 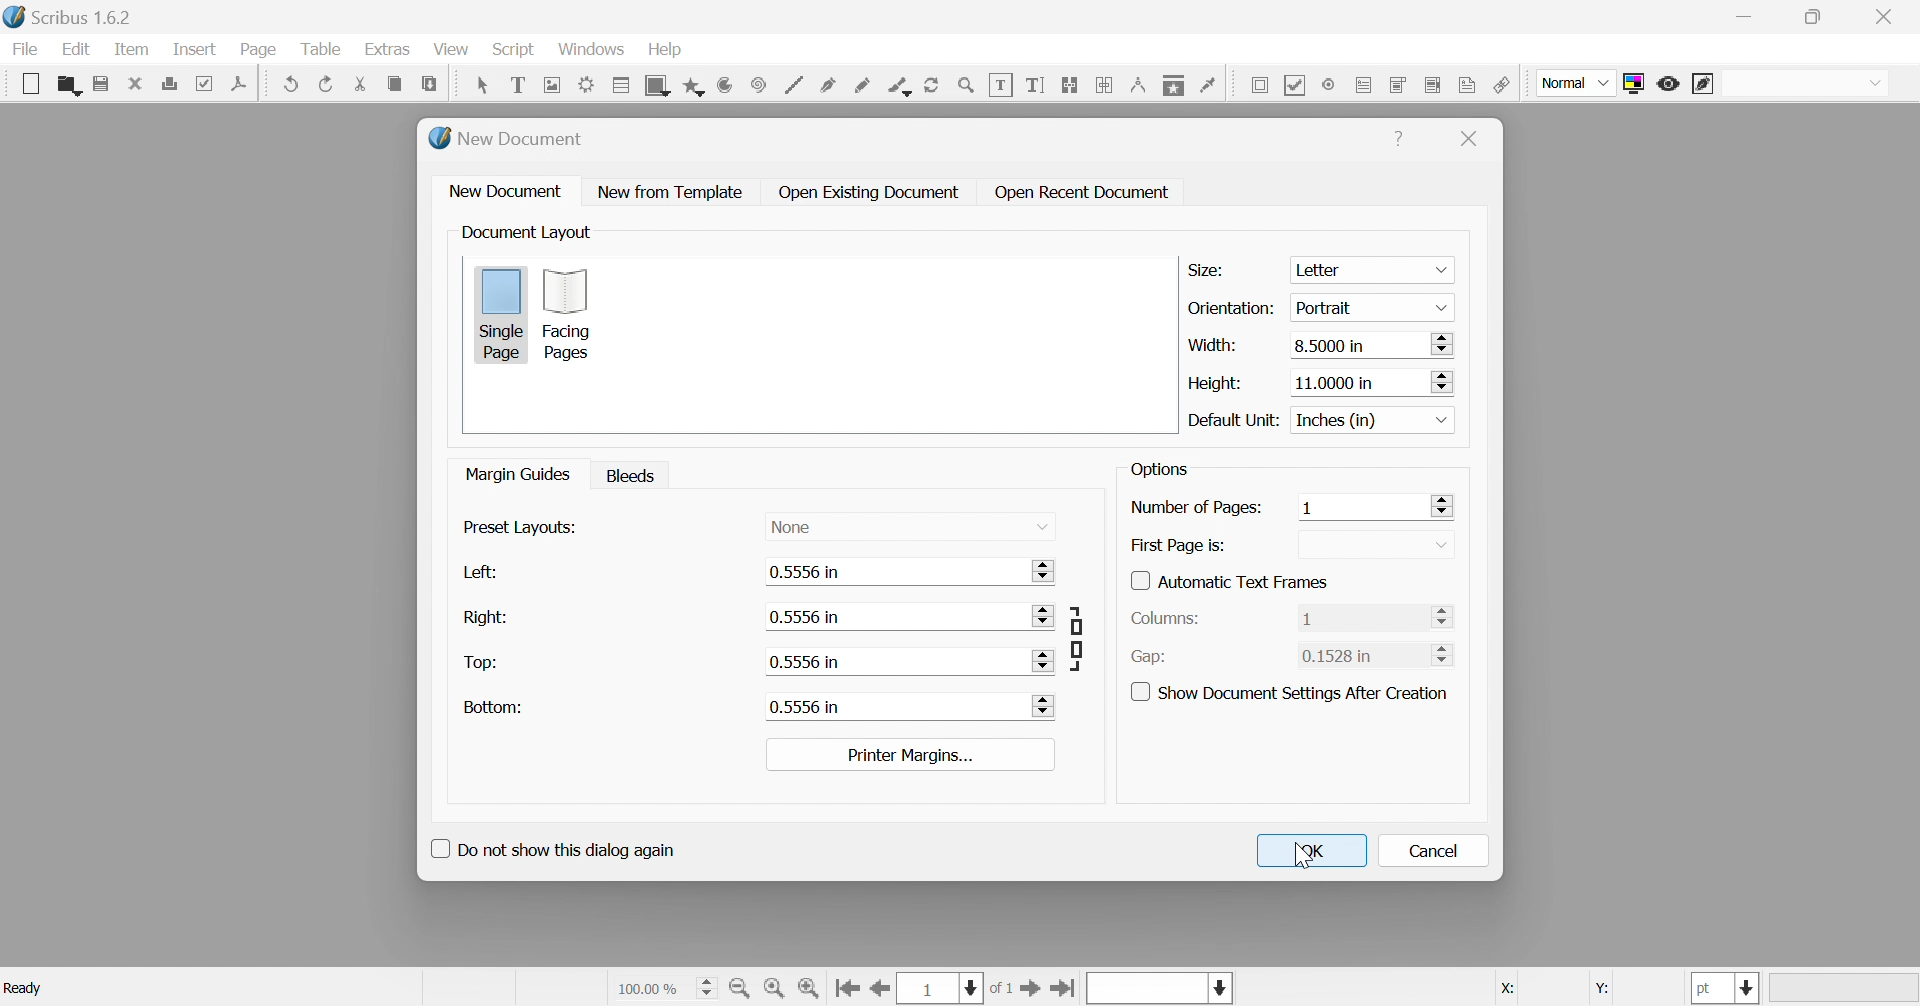 What do you see at coordinates (1373, 346) in the screenshot?
I see `8.5000 in` at bounding box center [1373, 346].